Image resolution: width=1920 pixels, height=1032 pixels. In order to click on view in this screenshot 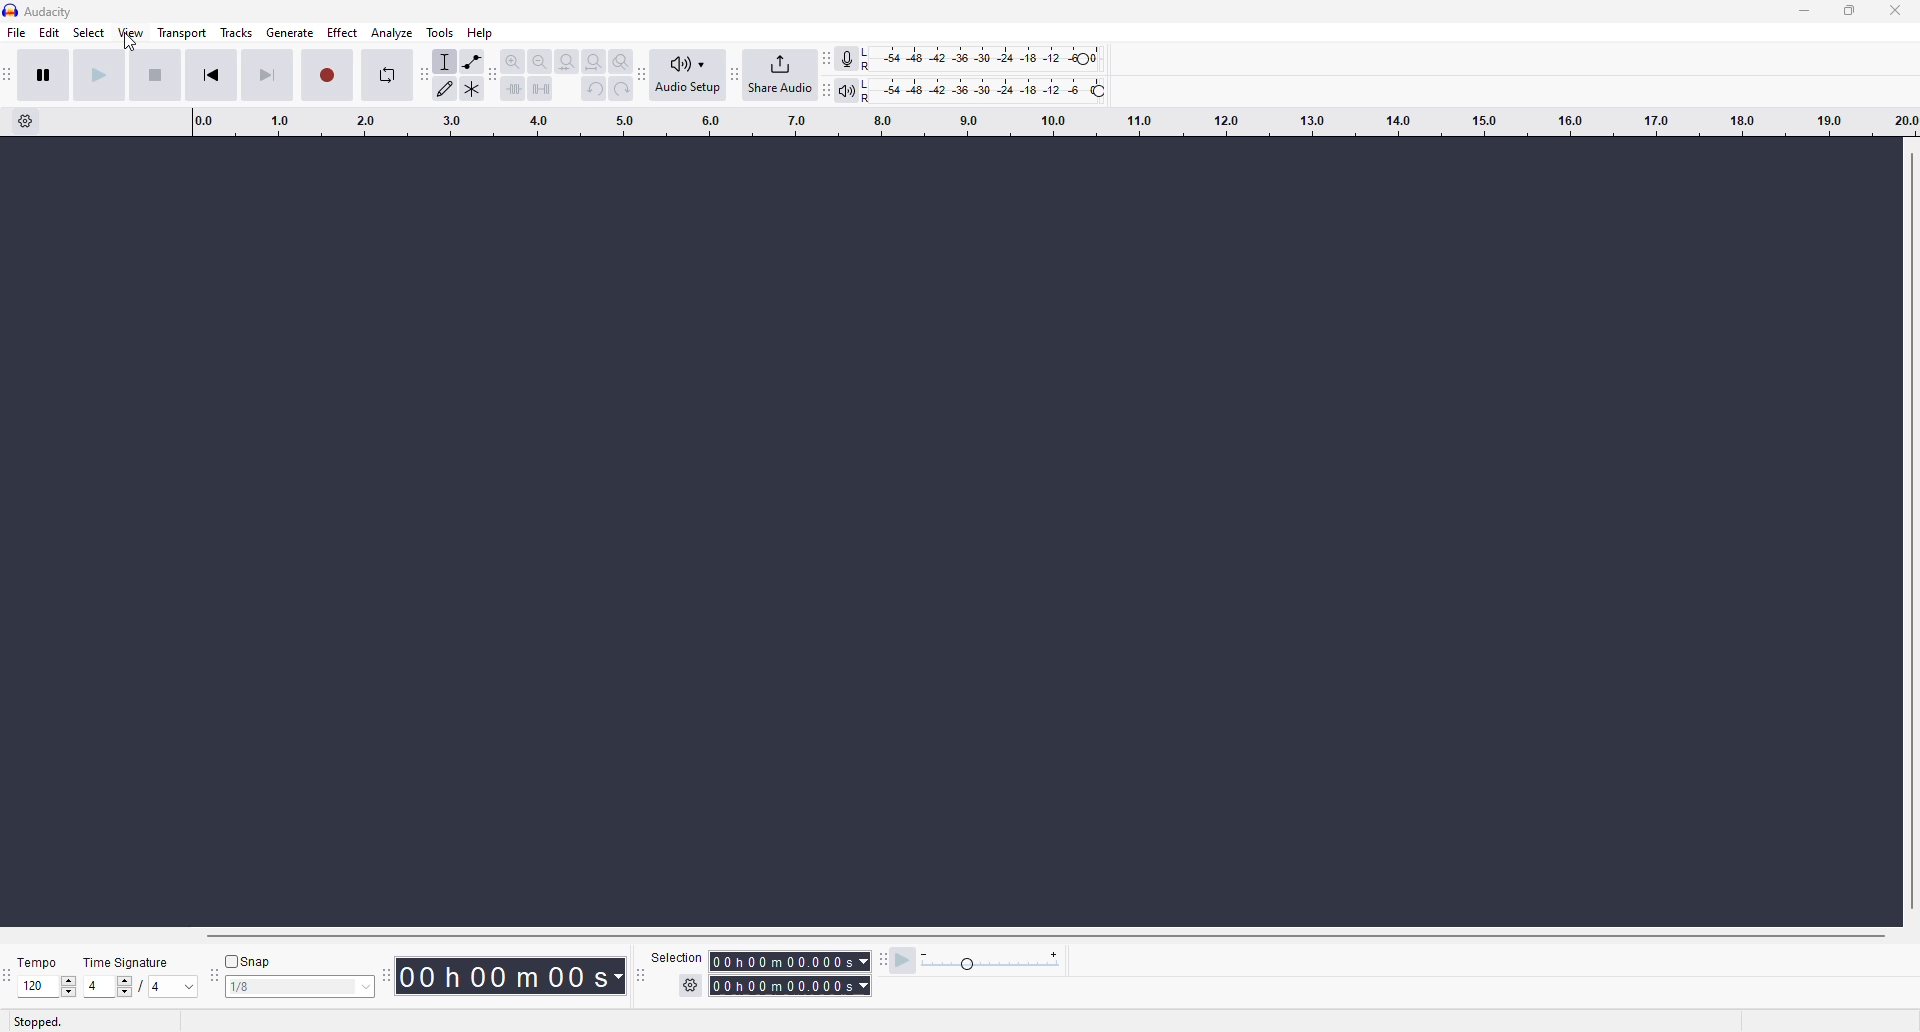, I will do `click(132, 33)`.